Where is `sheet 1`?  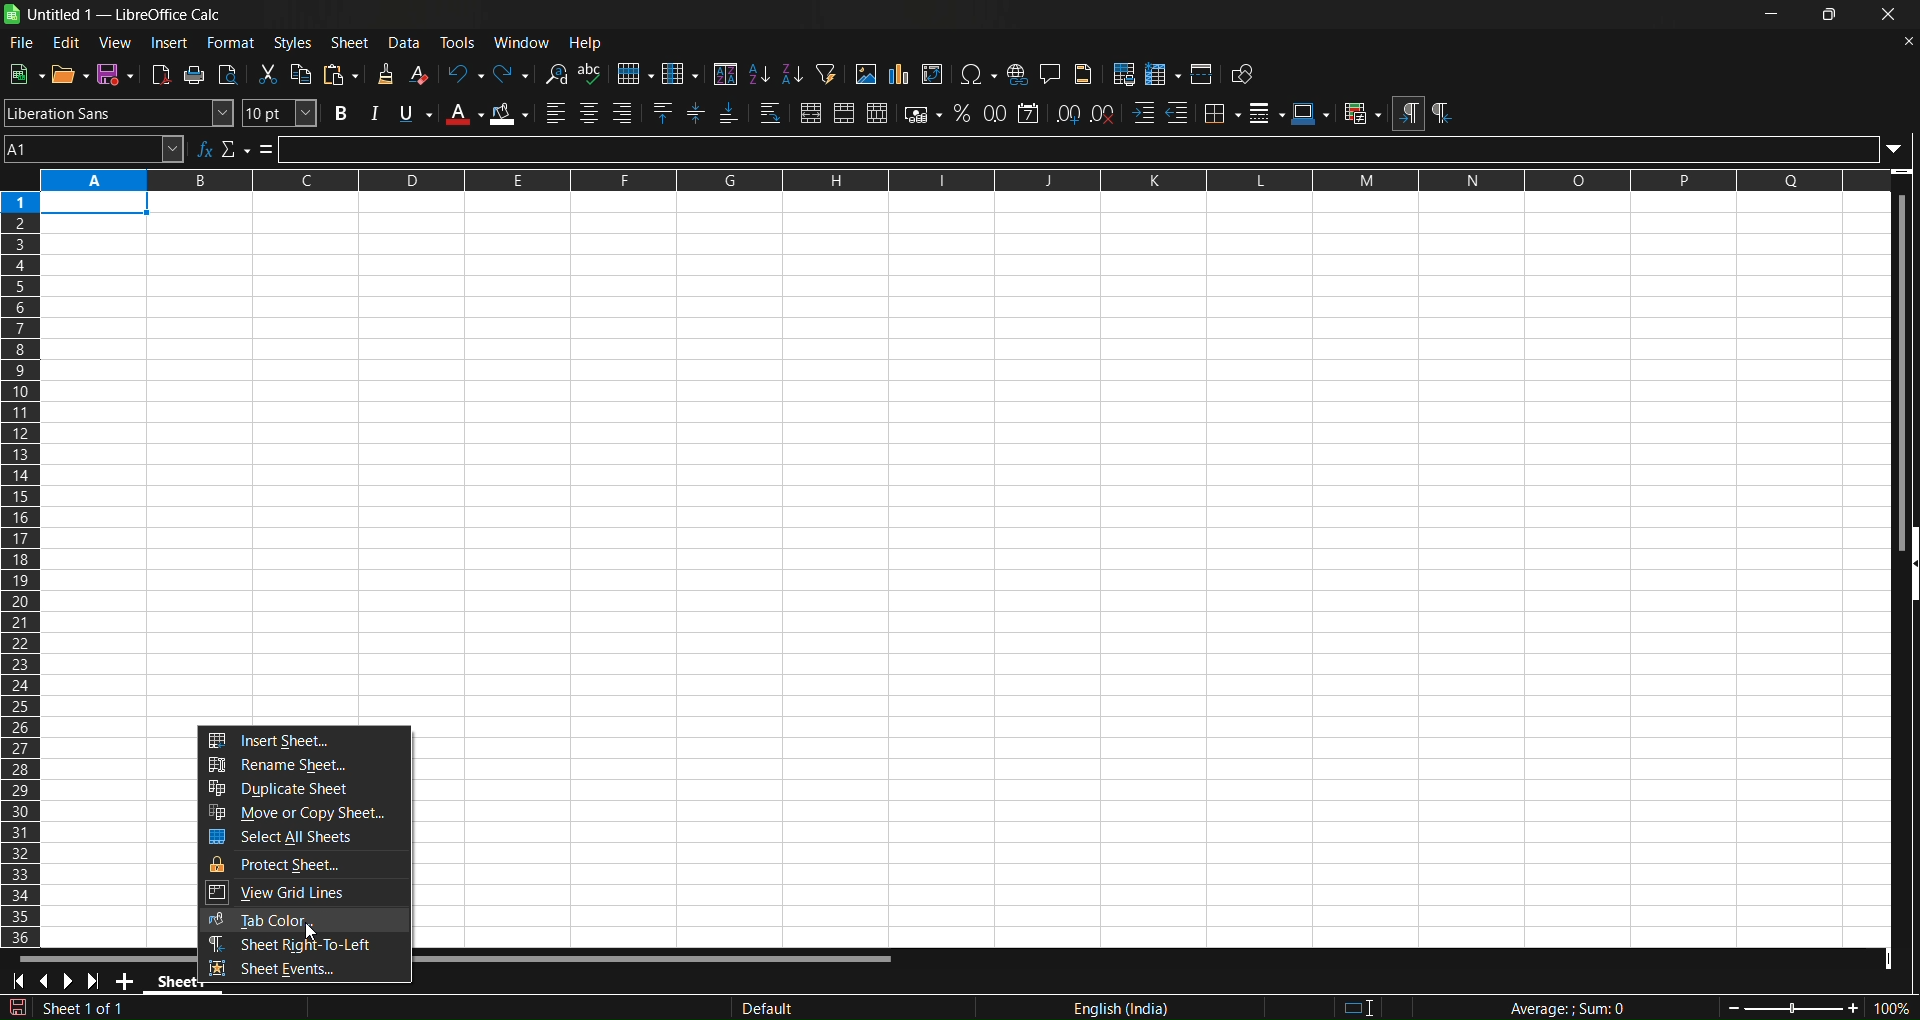
sheet 1 is located at coordinates (169, 983).